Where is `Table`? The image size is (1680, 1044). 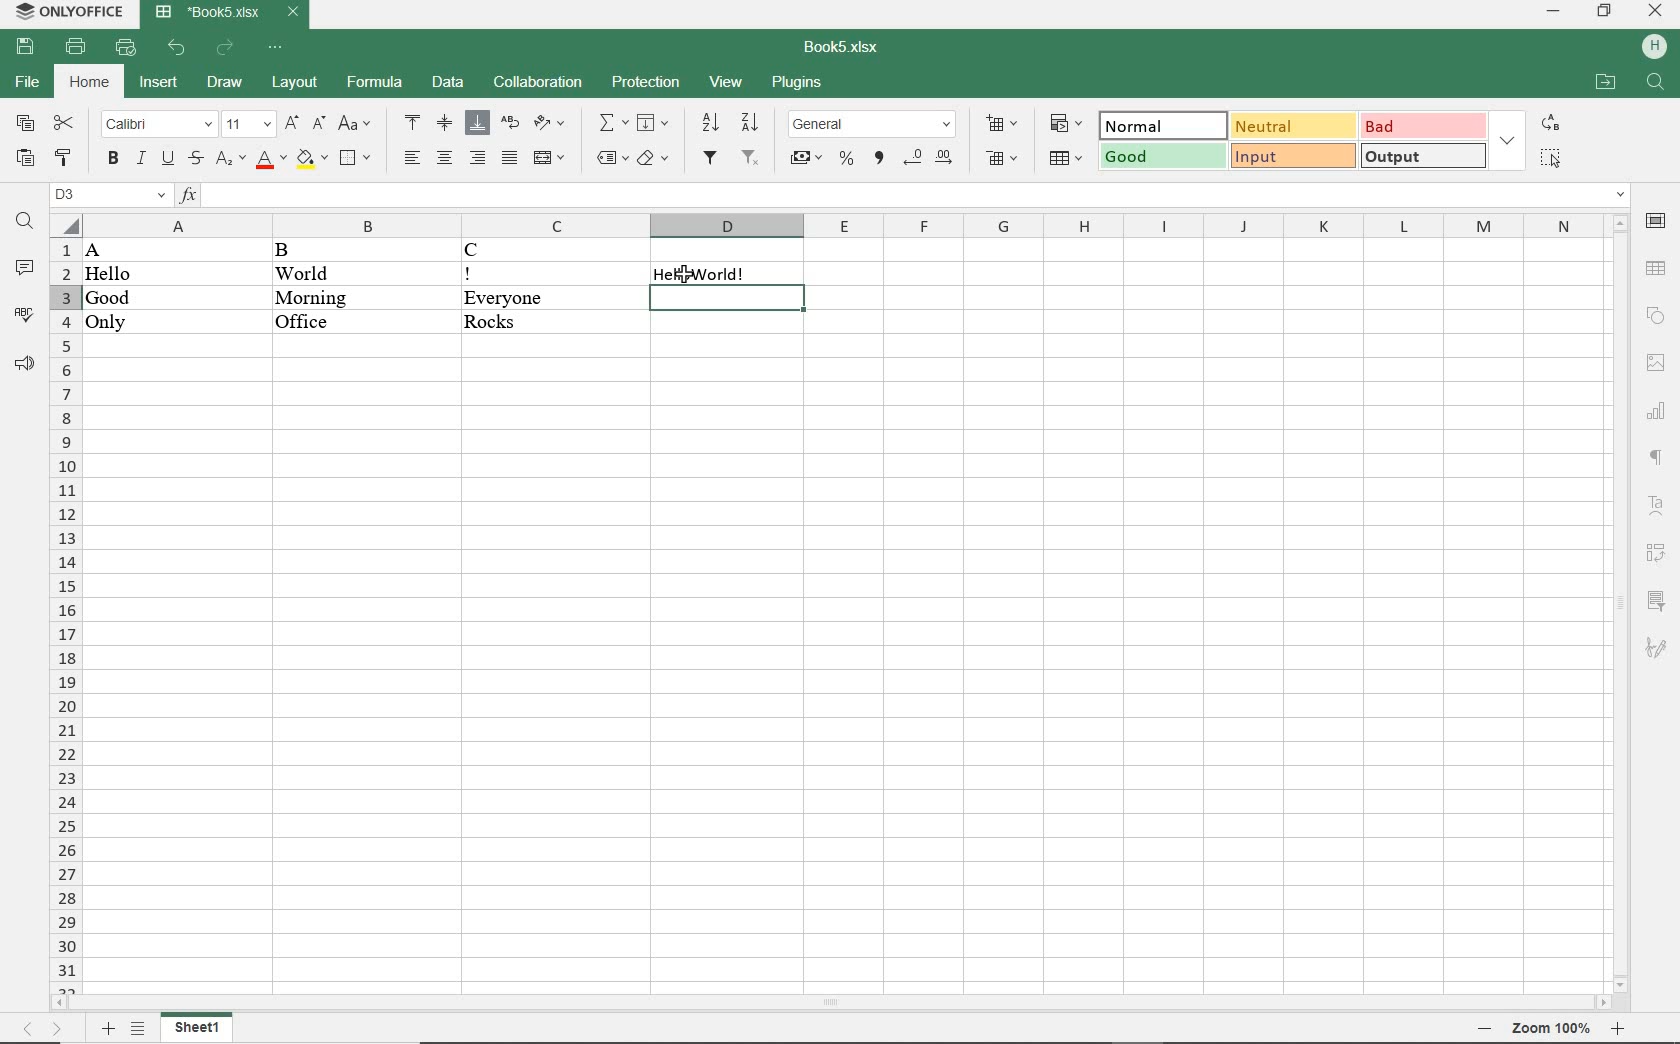
Table is located at coordinates (1656, 264).